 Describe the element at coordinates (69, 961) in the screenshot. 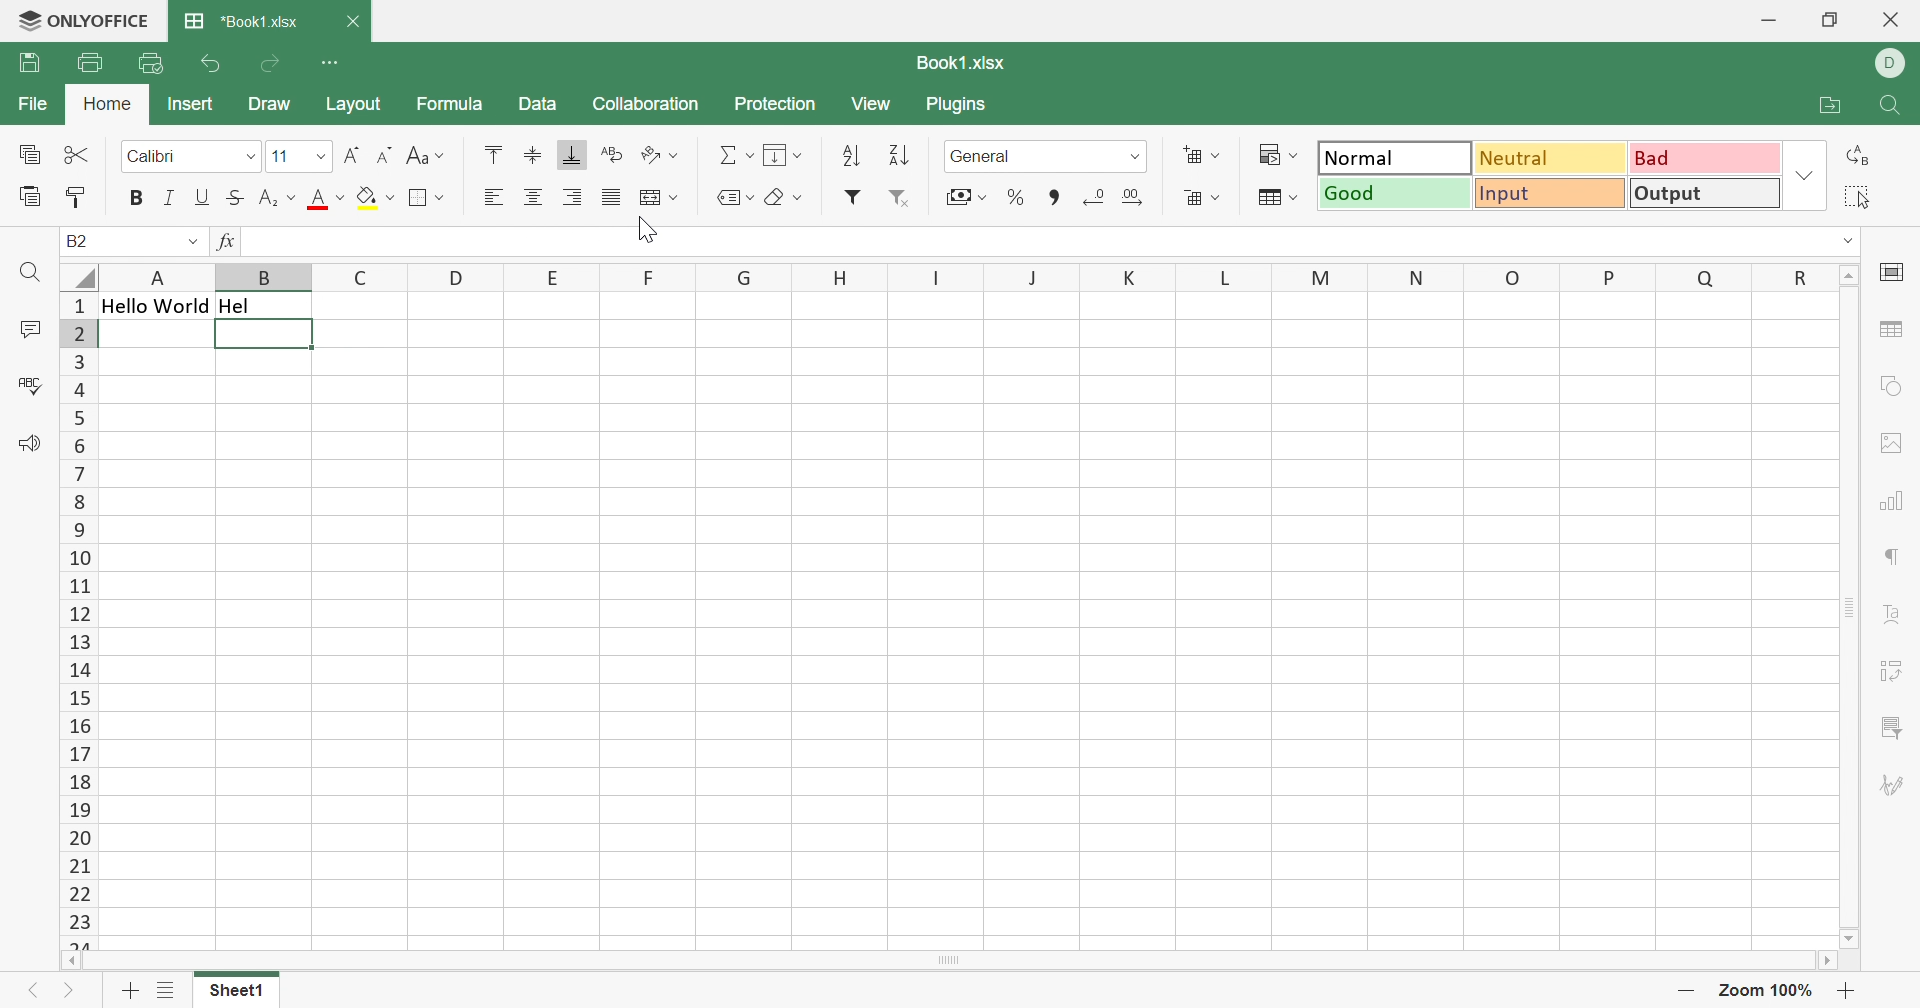

I see `Scroll left` at that location.